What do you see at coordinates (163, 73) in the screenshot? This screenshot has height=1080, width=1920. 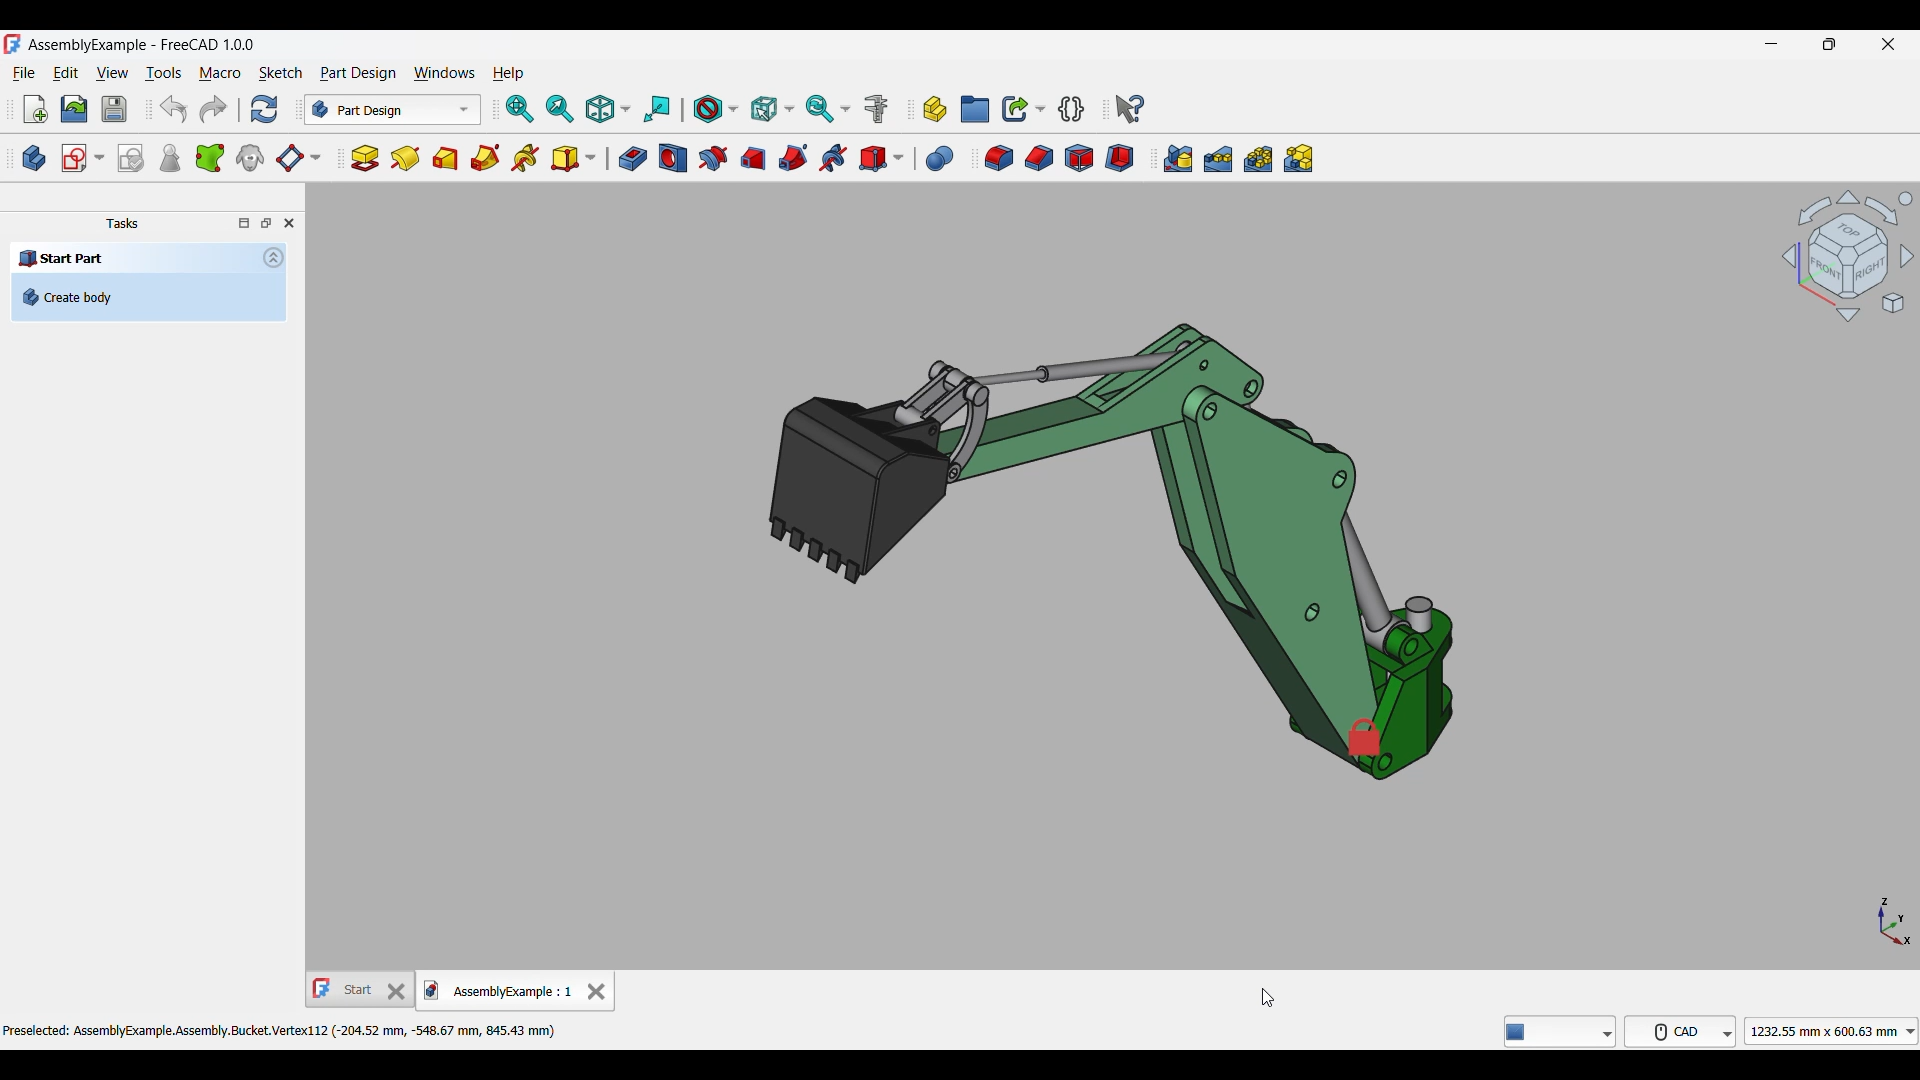 I see `Tools menu` at bounding box center [163, 73].